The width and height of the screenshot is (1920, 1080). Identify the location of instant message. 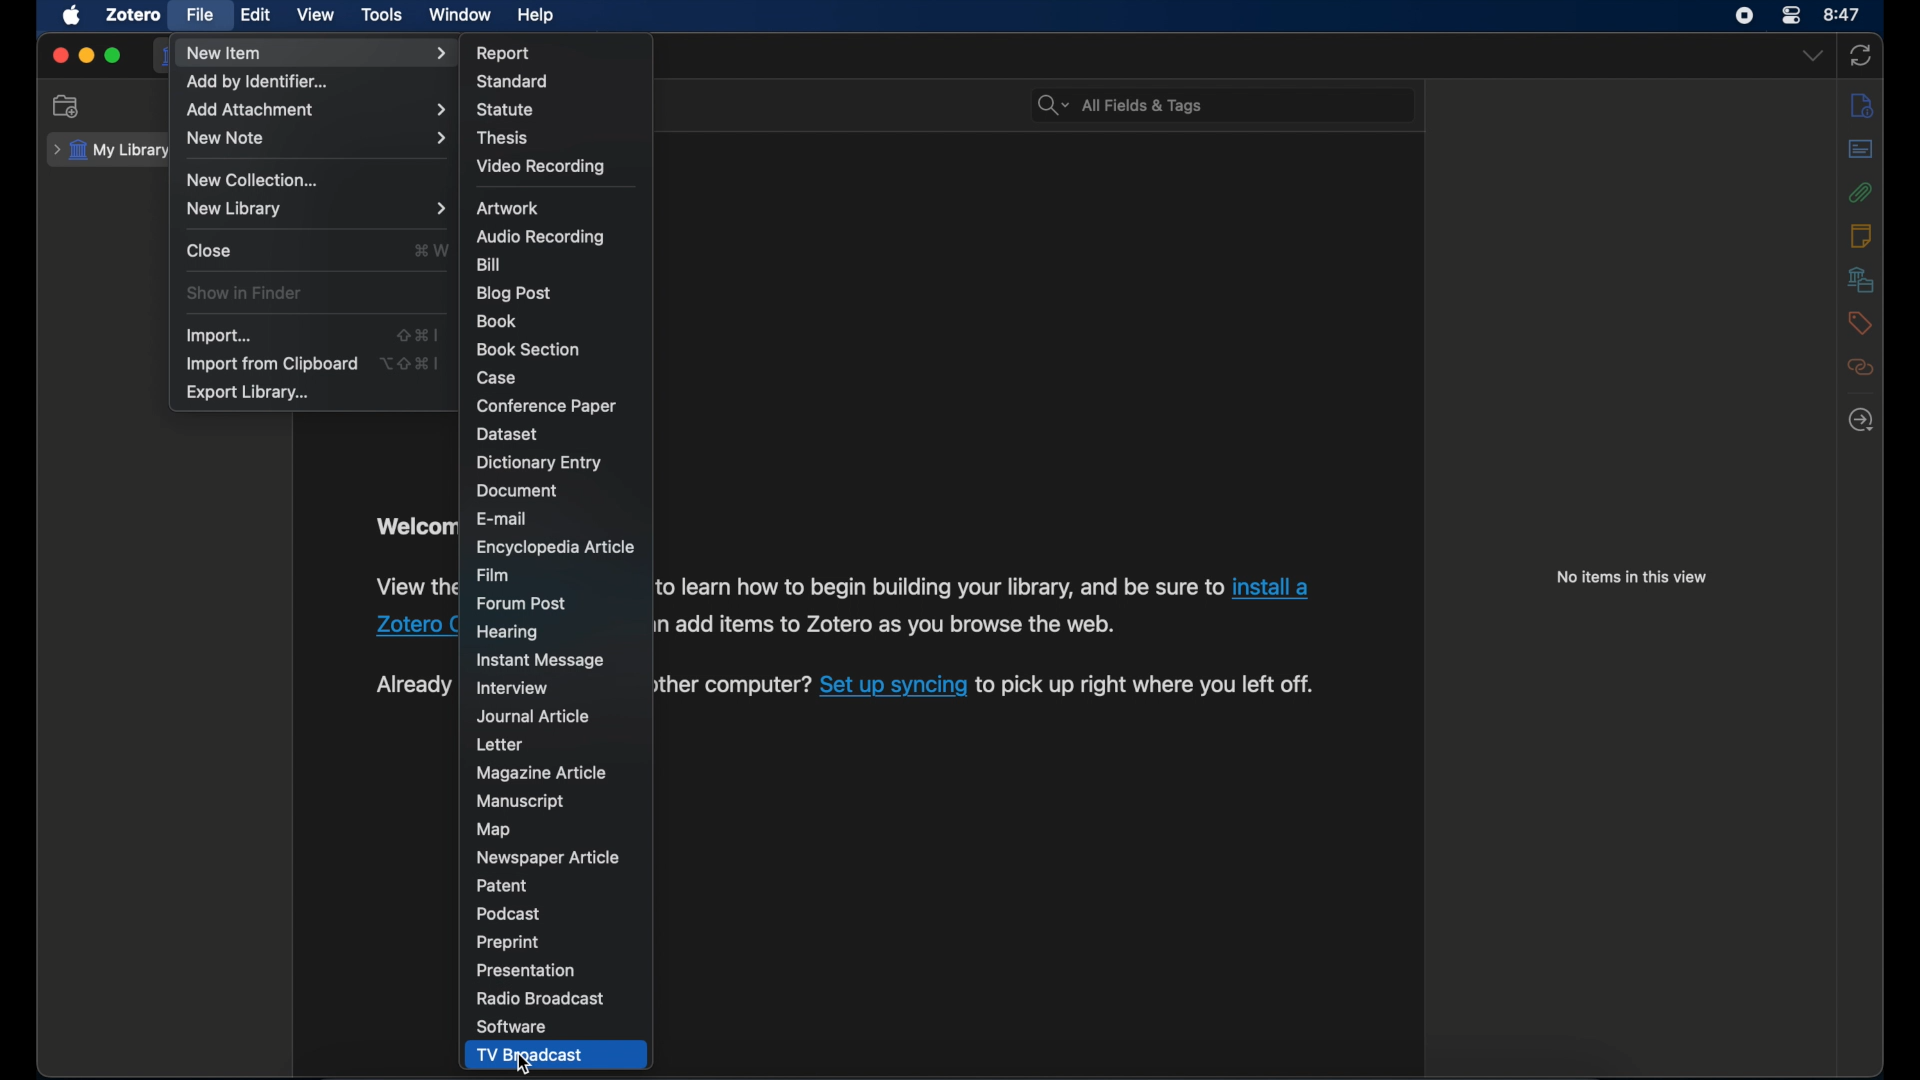
(539, 661).